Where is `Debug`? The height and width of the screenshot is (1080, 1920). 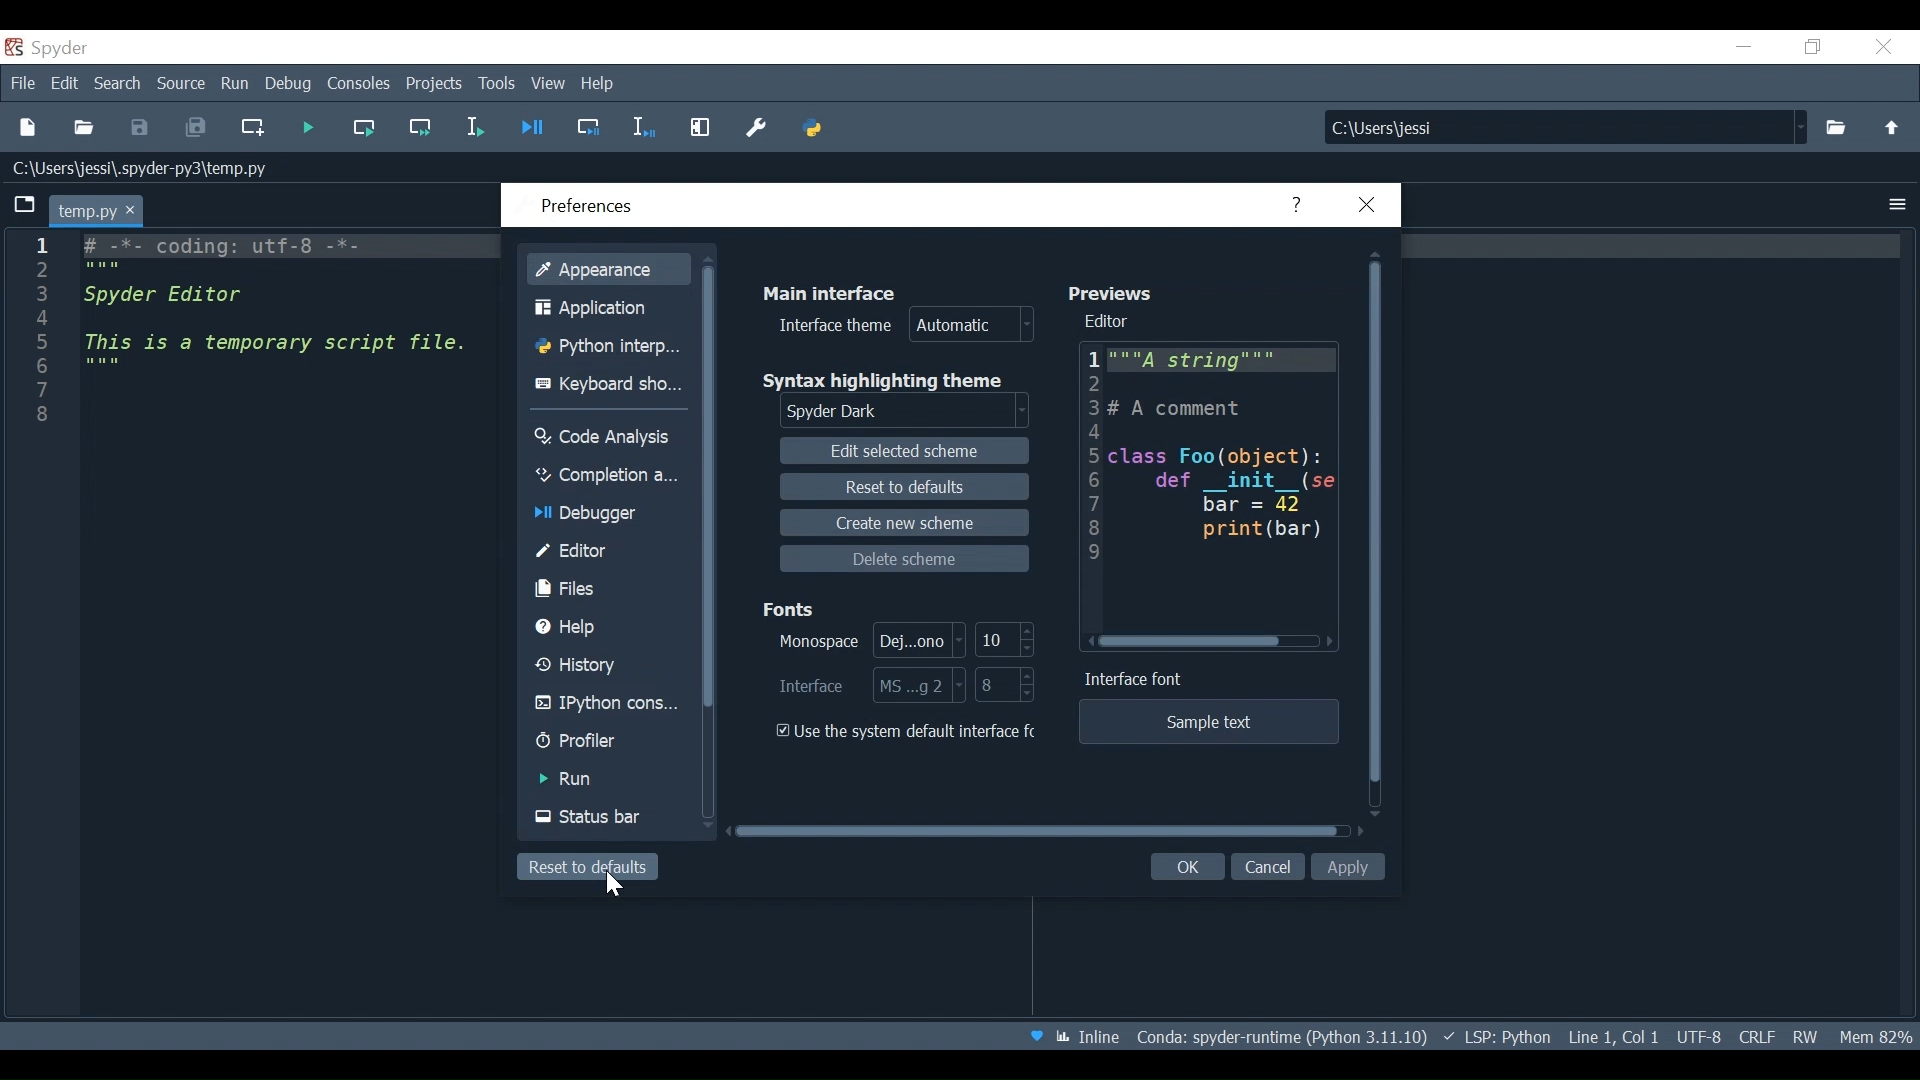
Debug is located at coordinates (290, 84).